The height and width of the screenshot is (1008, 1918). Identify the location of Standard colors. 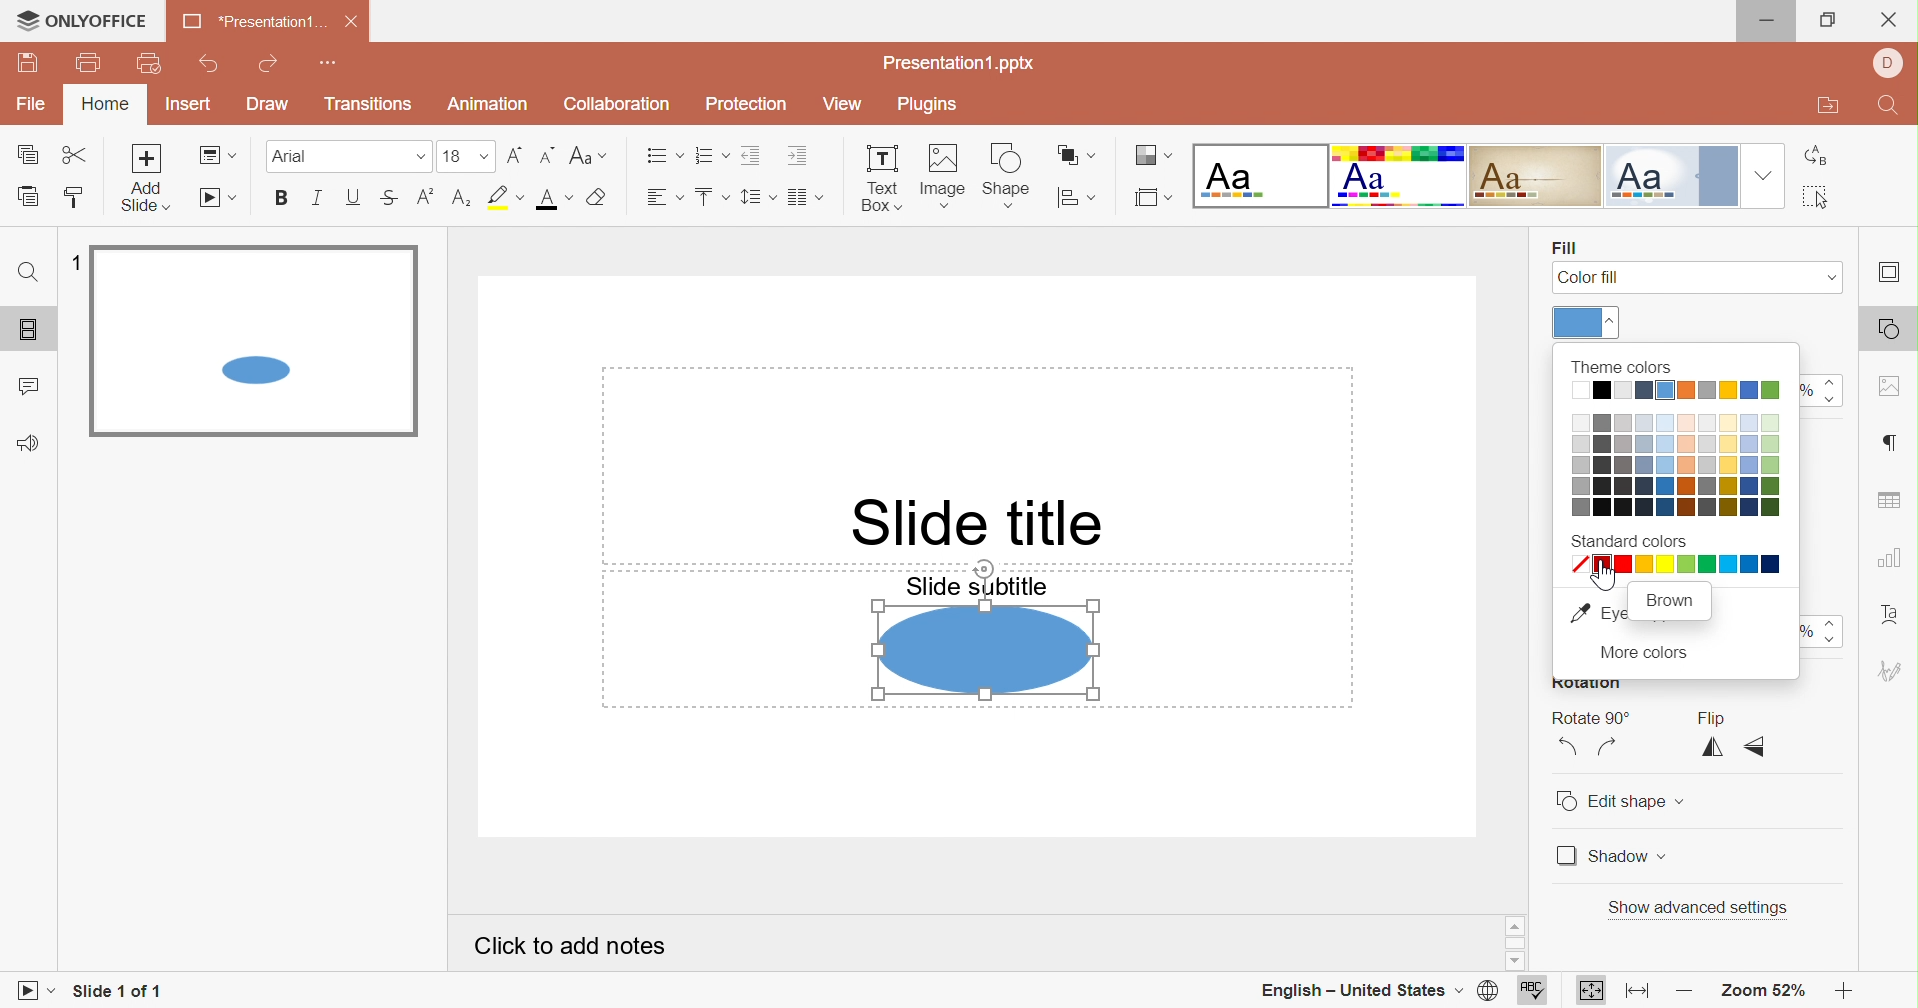
(1632, 541).